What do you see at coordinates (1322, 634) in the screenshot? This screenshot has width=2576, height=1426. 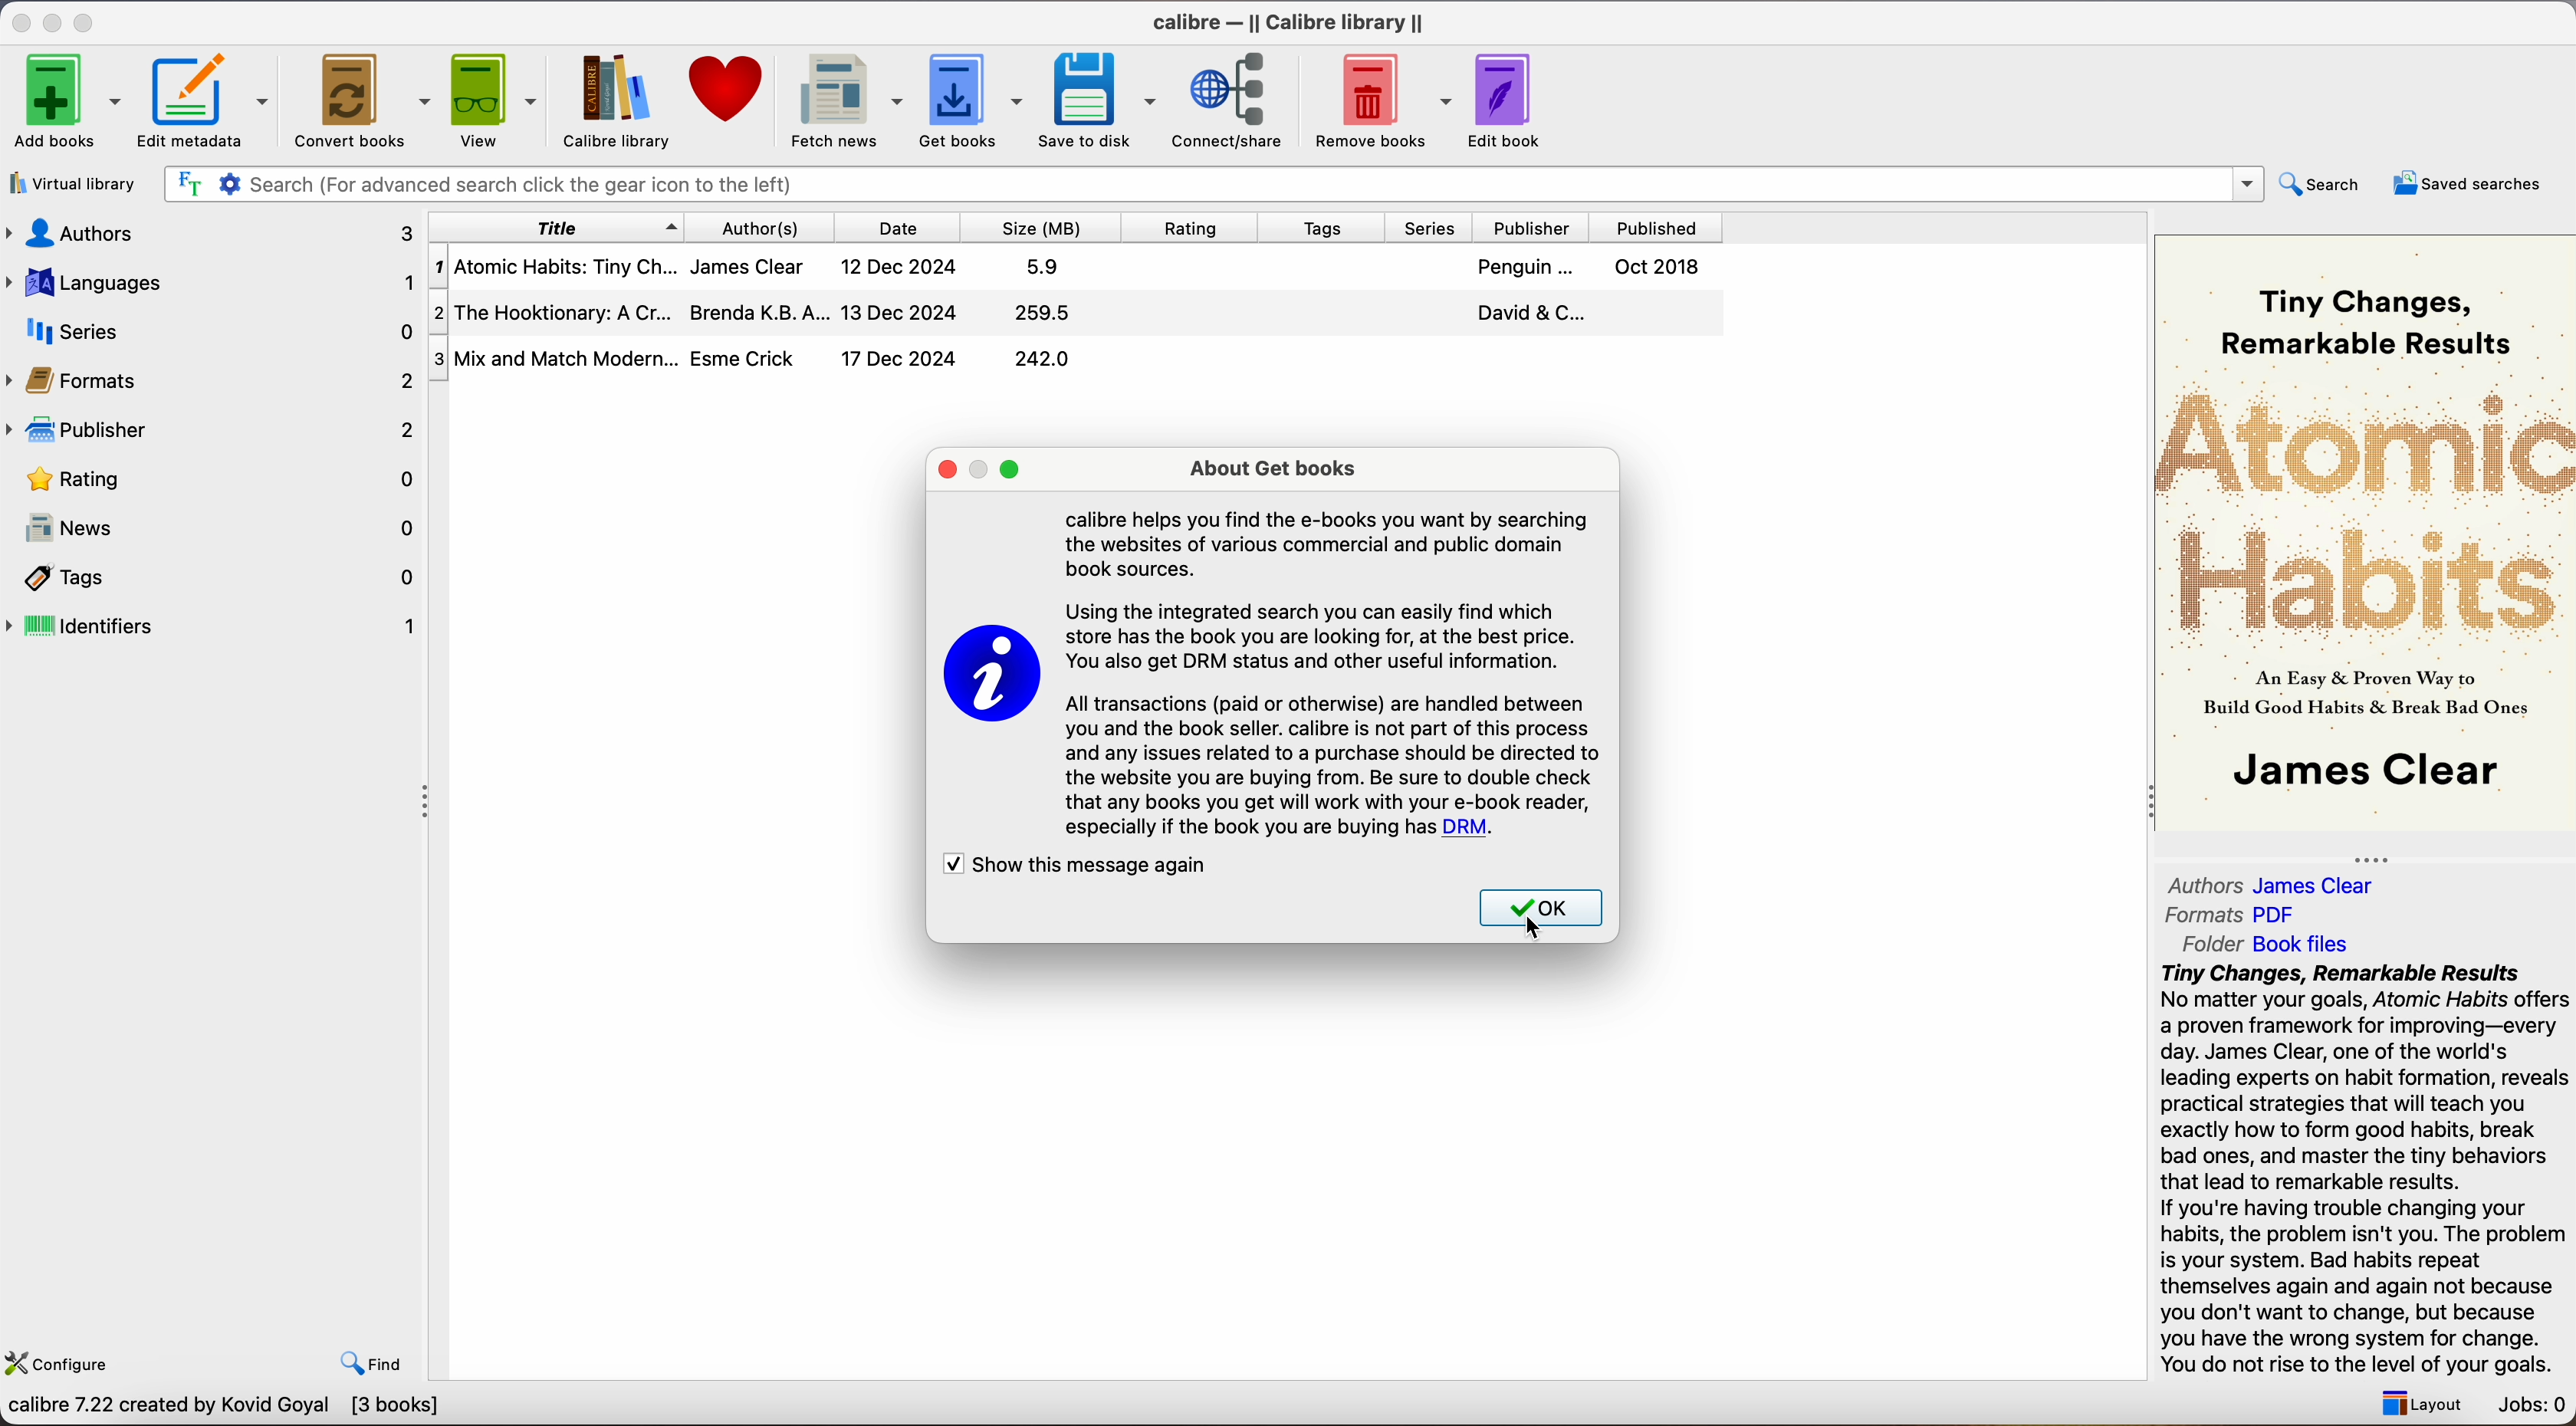 I see `Using the integrated search you can easily find which store has the books you are looking for, at the best price. You also get DRM status and other useful information.` at bounding box center [1322, 634].